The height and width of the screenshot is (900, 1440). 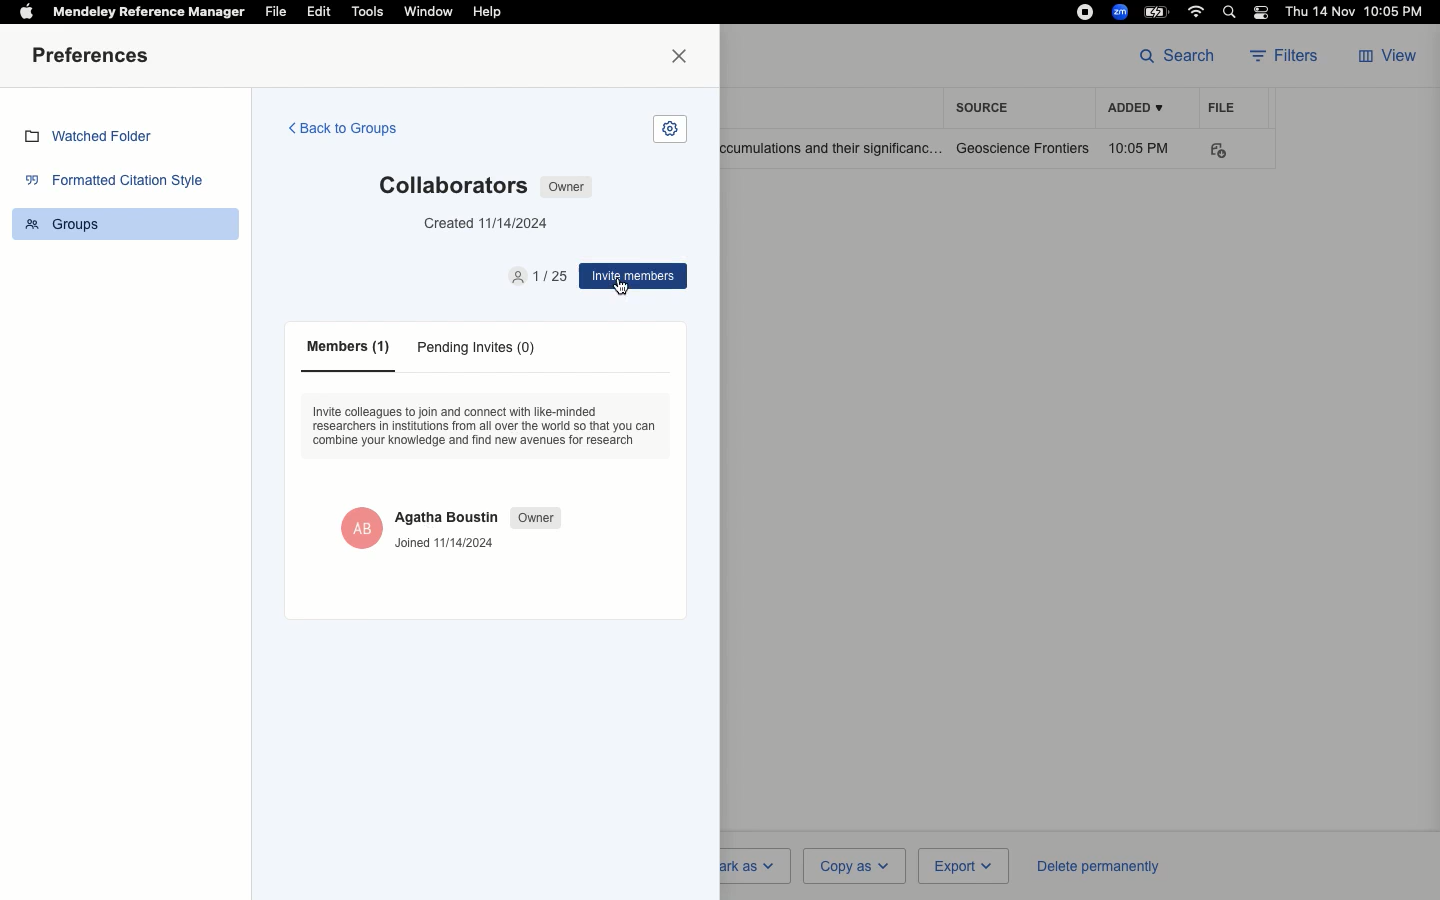 I want to click on Export, so click(x=961, y=867).